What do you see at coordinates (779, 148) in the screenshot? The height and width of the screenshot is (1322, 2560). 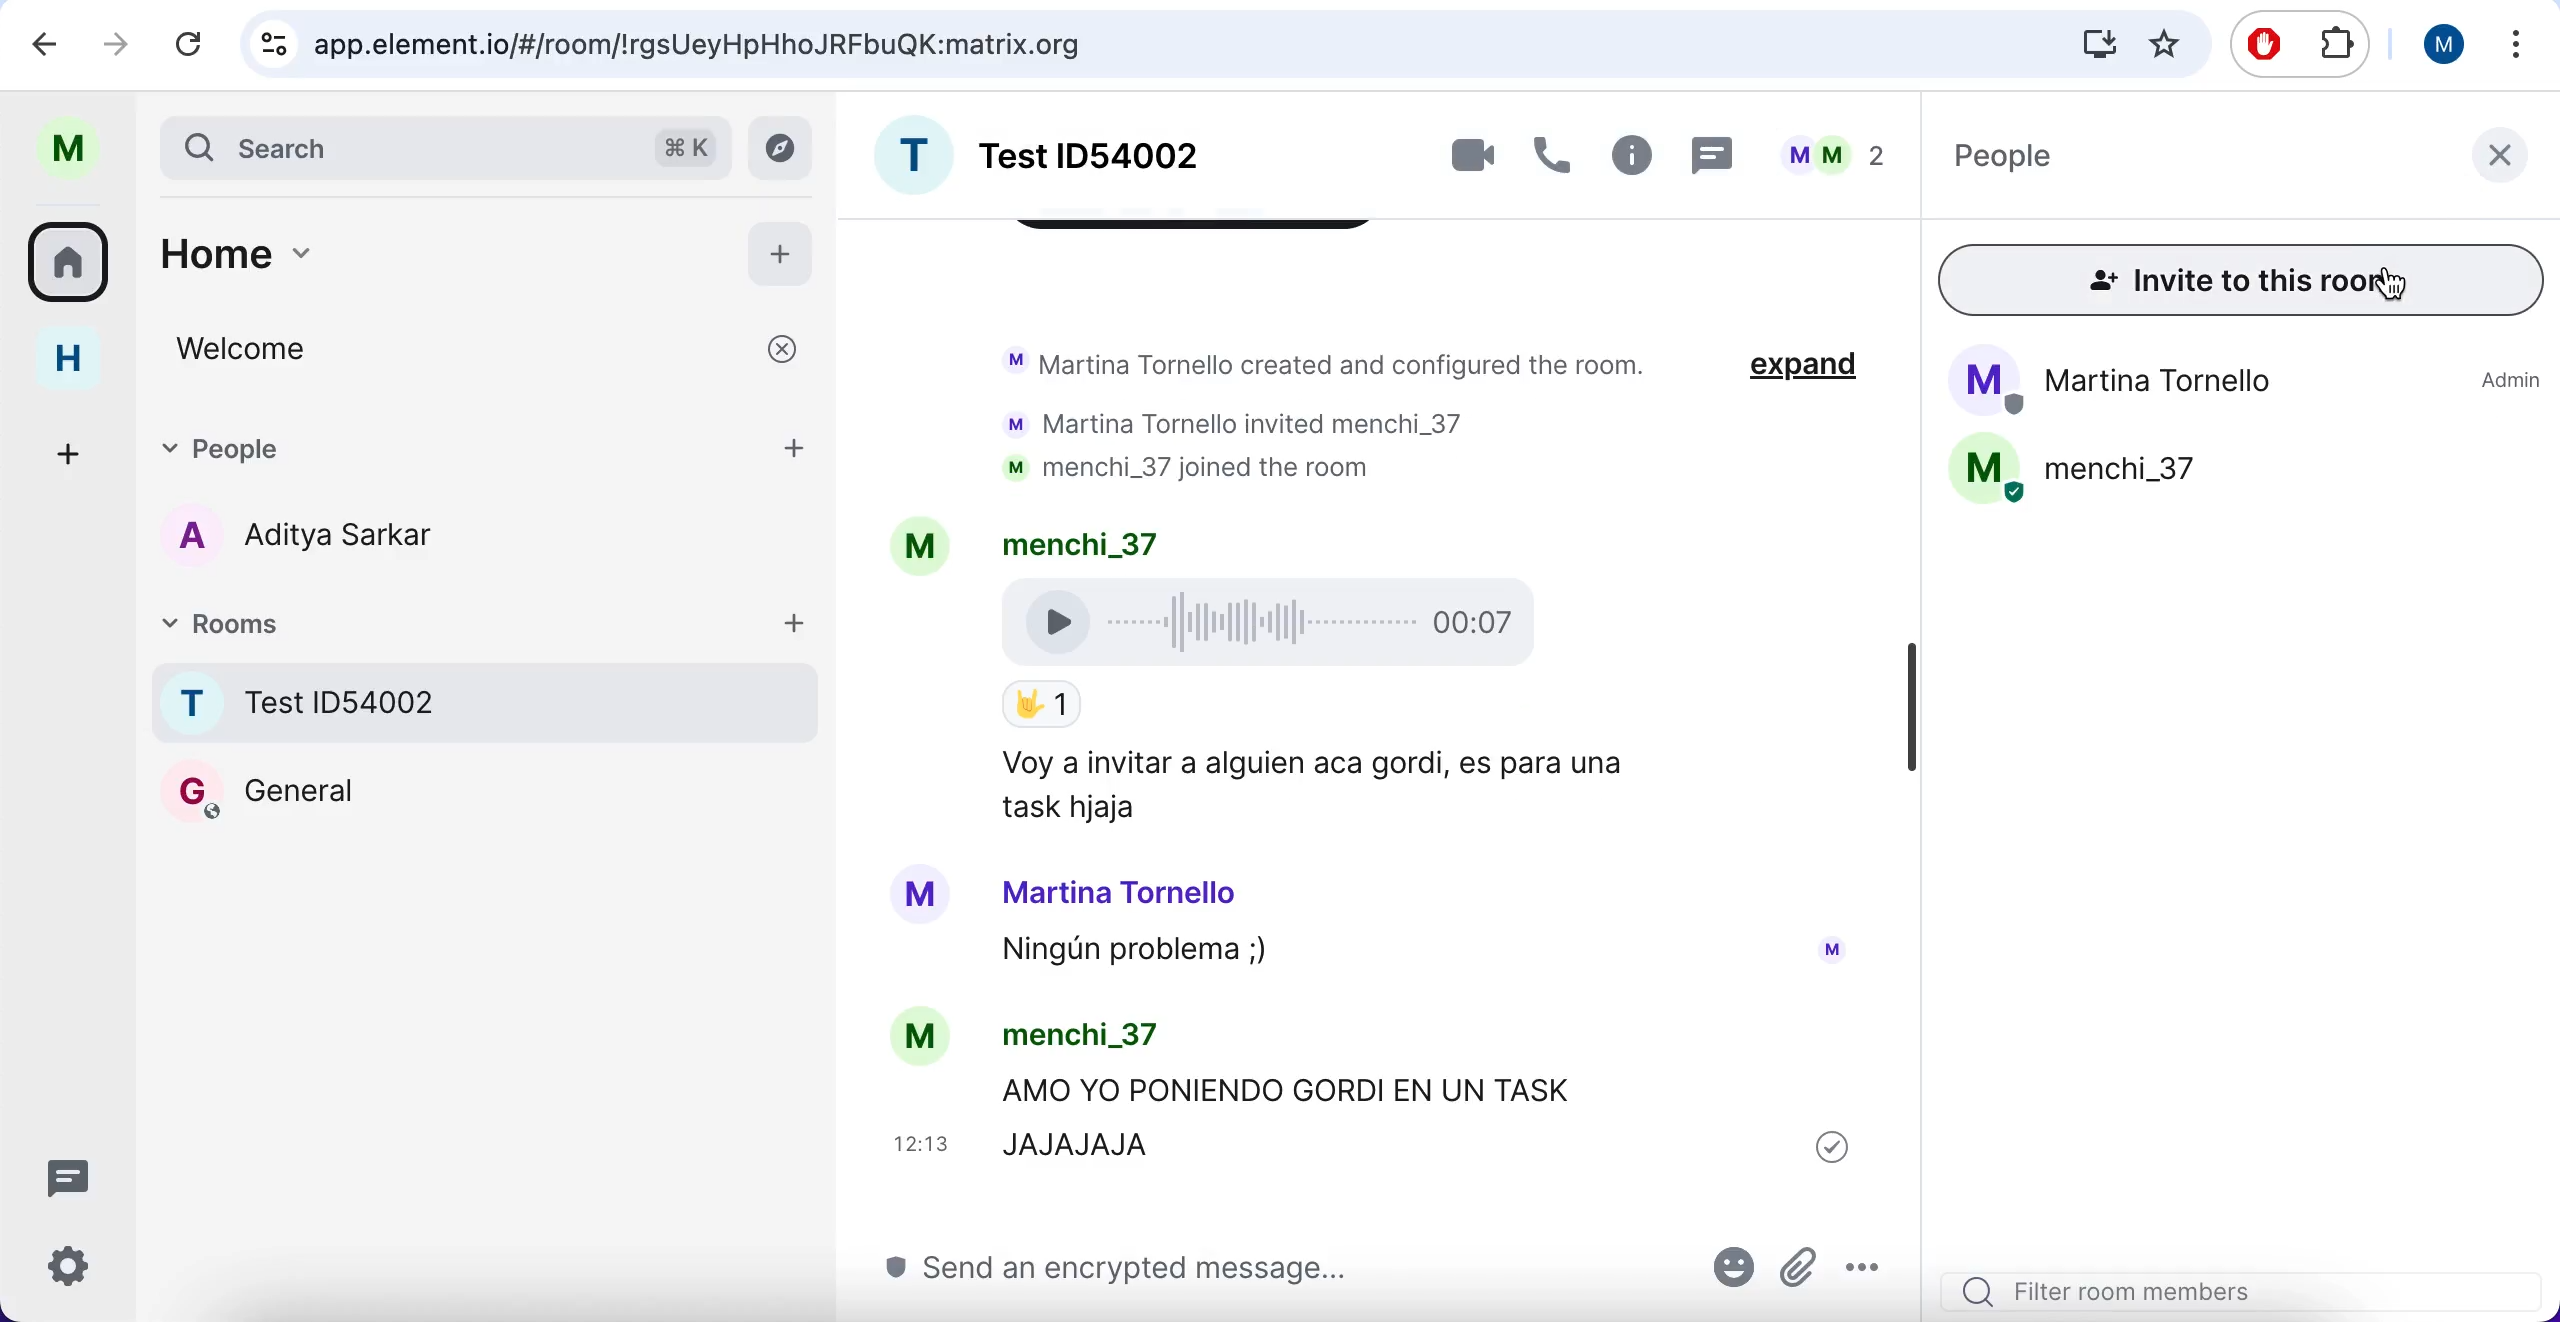 I see `view archive` at bounding box center [779, 148].